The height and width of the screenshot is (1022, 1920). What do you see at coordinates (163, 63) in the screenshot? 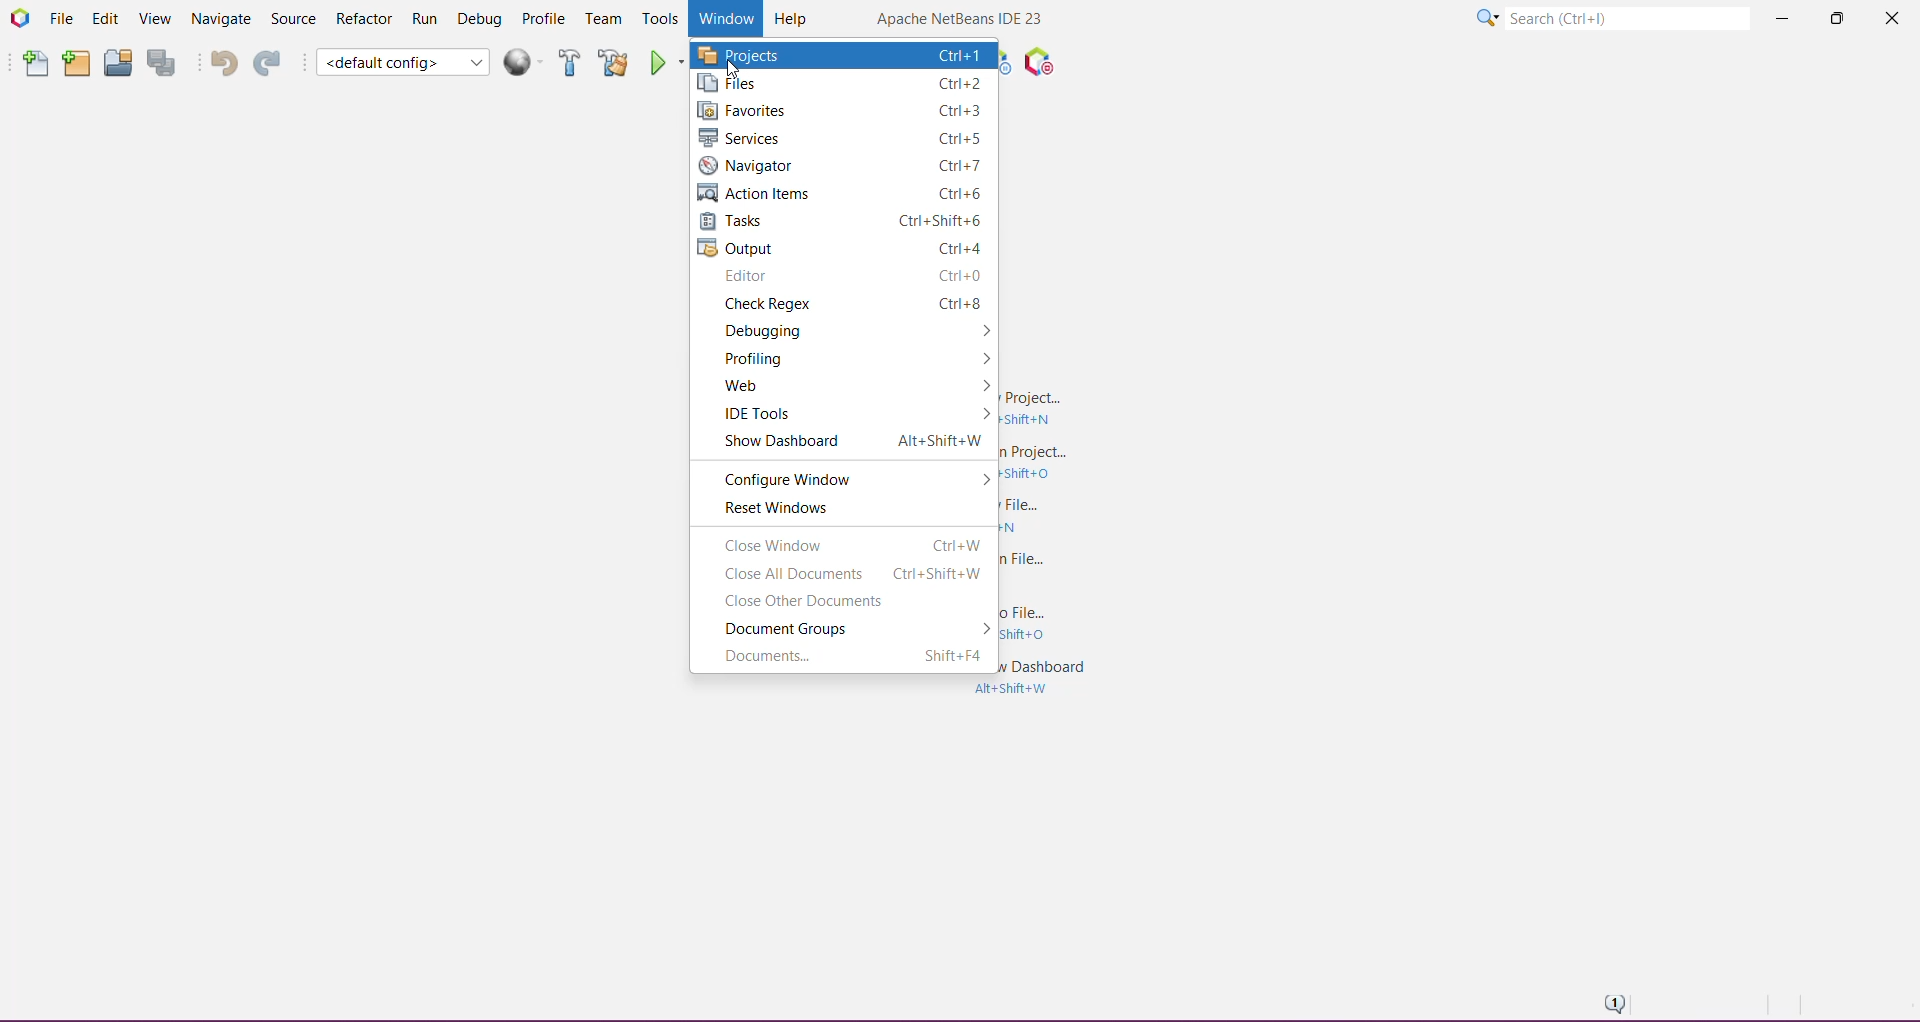
I see `Save All` at bounding box center [163, 63].